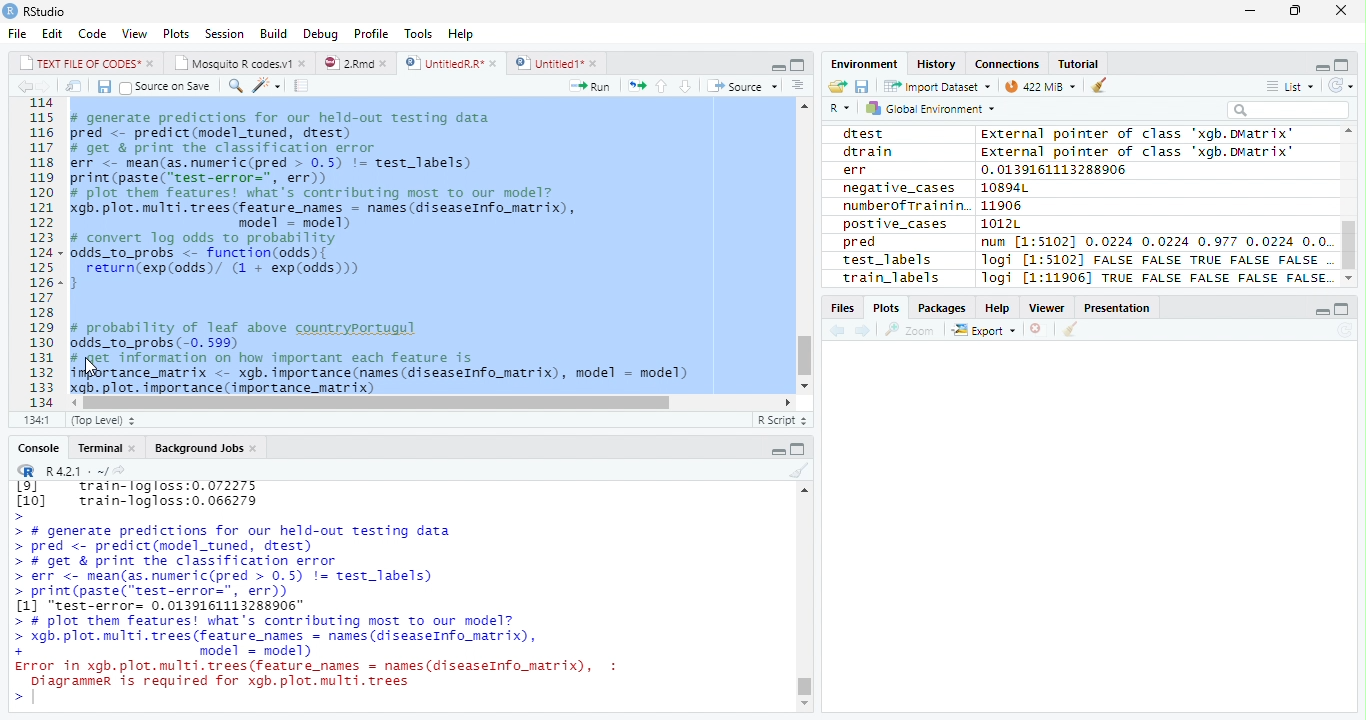  What do you see at coordinates (90, 34) in the screenshot?
I see `Code` at bounding box center [90, 34].